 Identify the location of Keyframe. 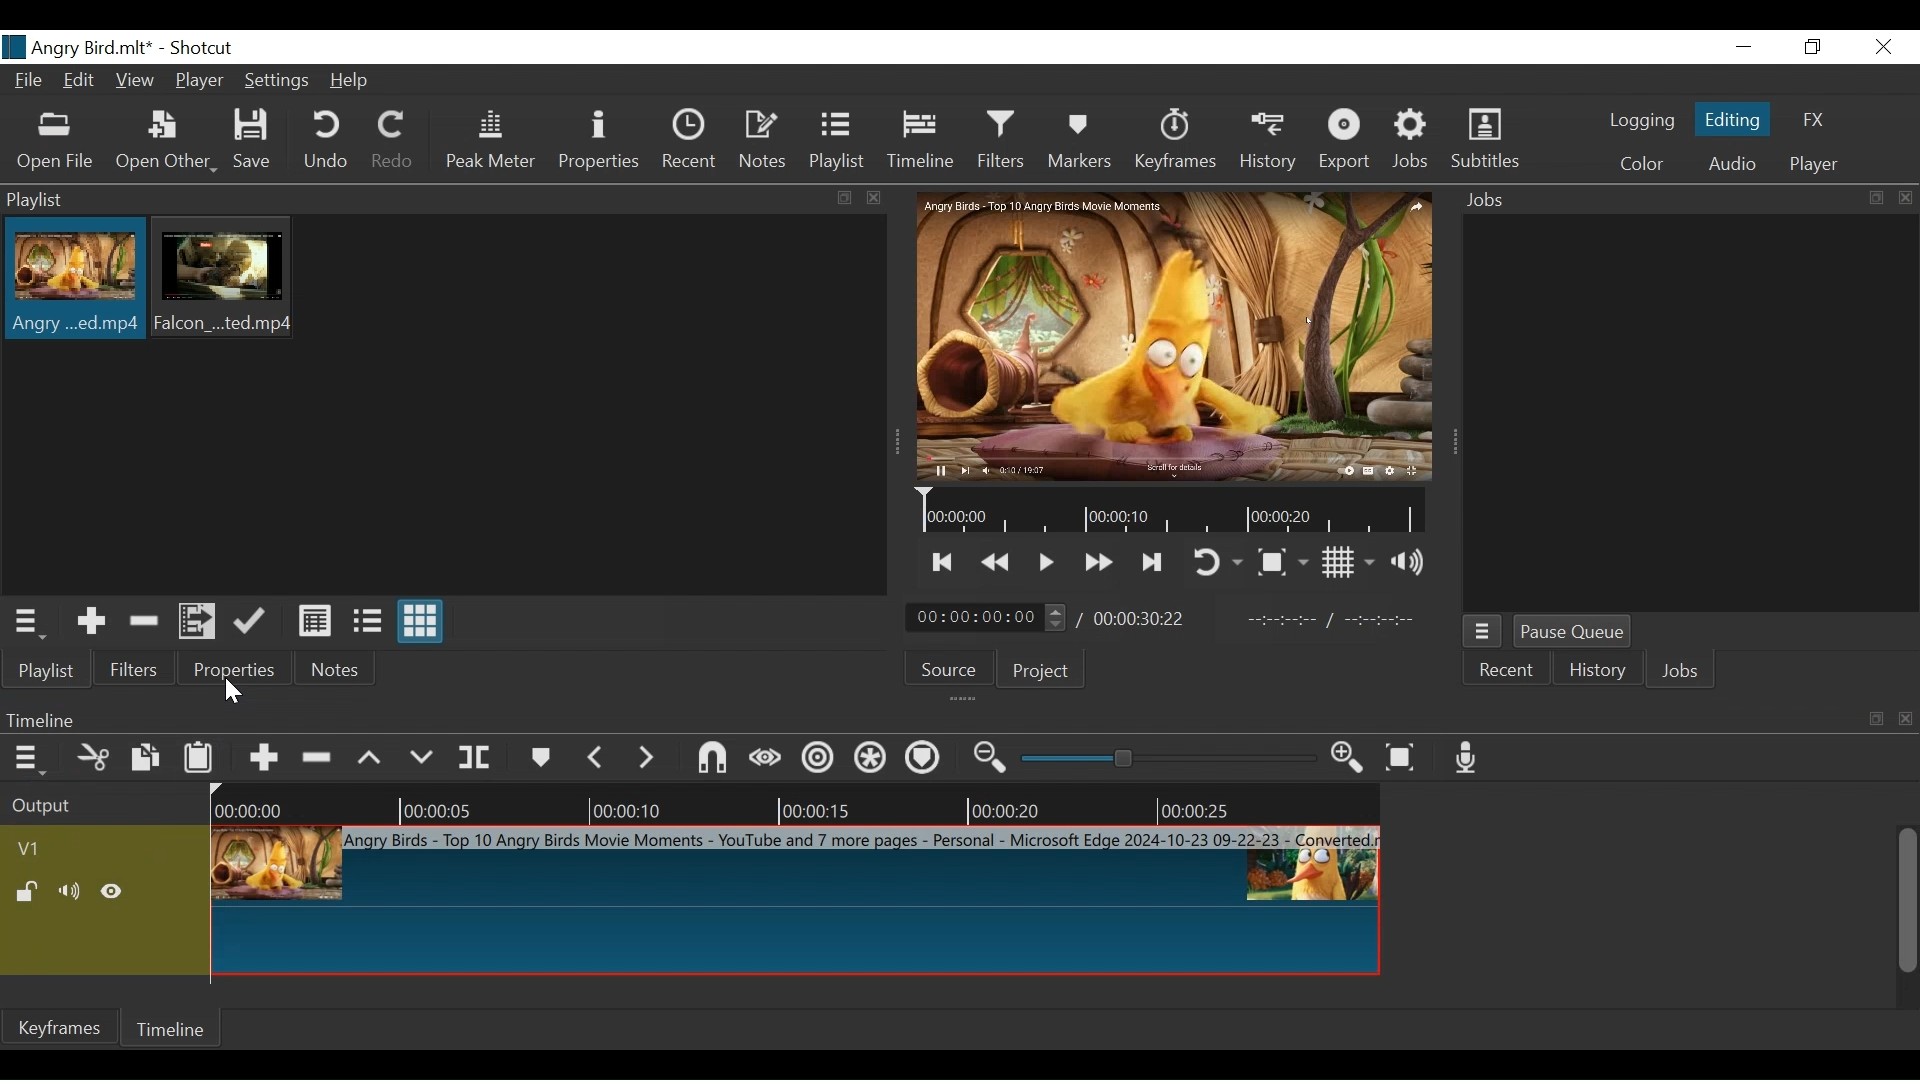
(58, 1028).